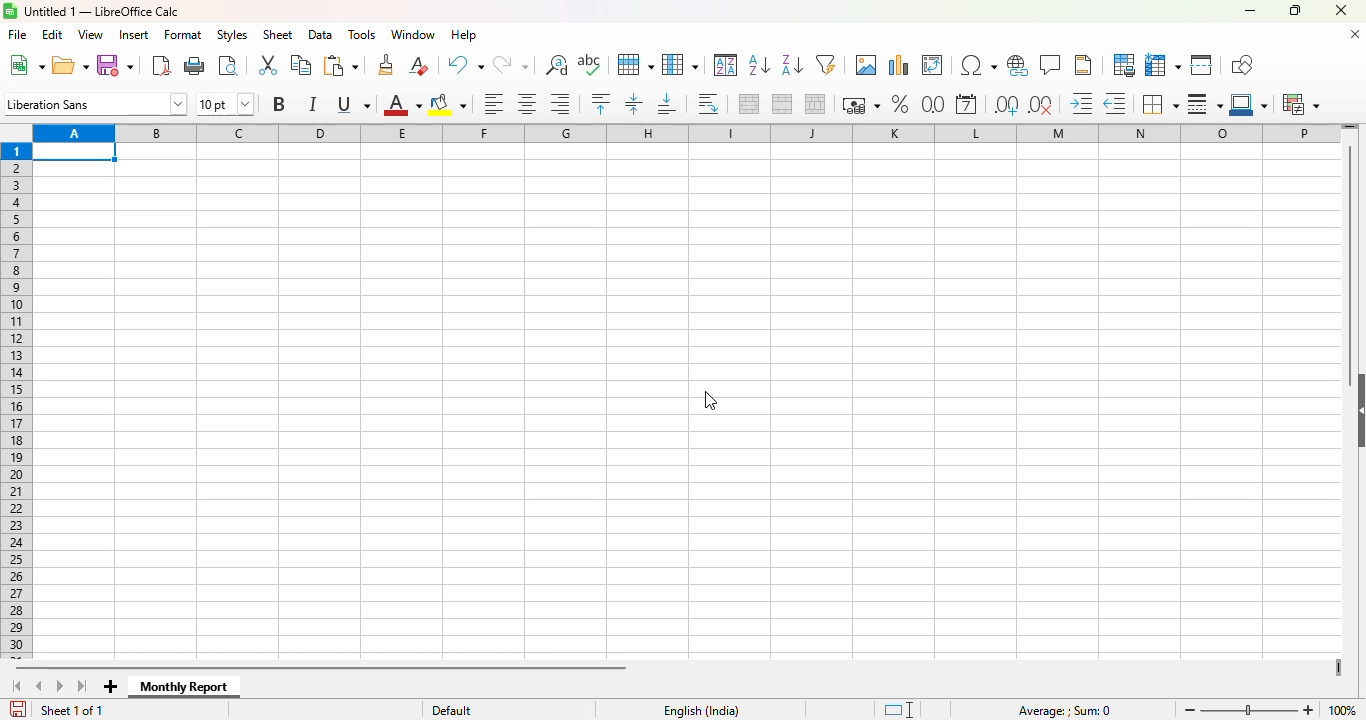 The width and height of the screenshot is (1366, 720). I want to click on close, so click(1340, 10).